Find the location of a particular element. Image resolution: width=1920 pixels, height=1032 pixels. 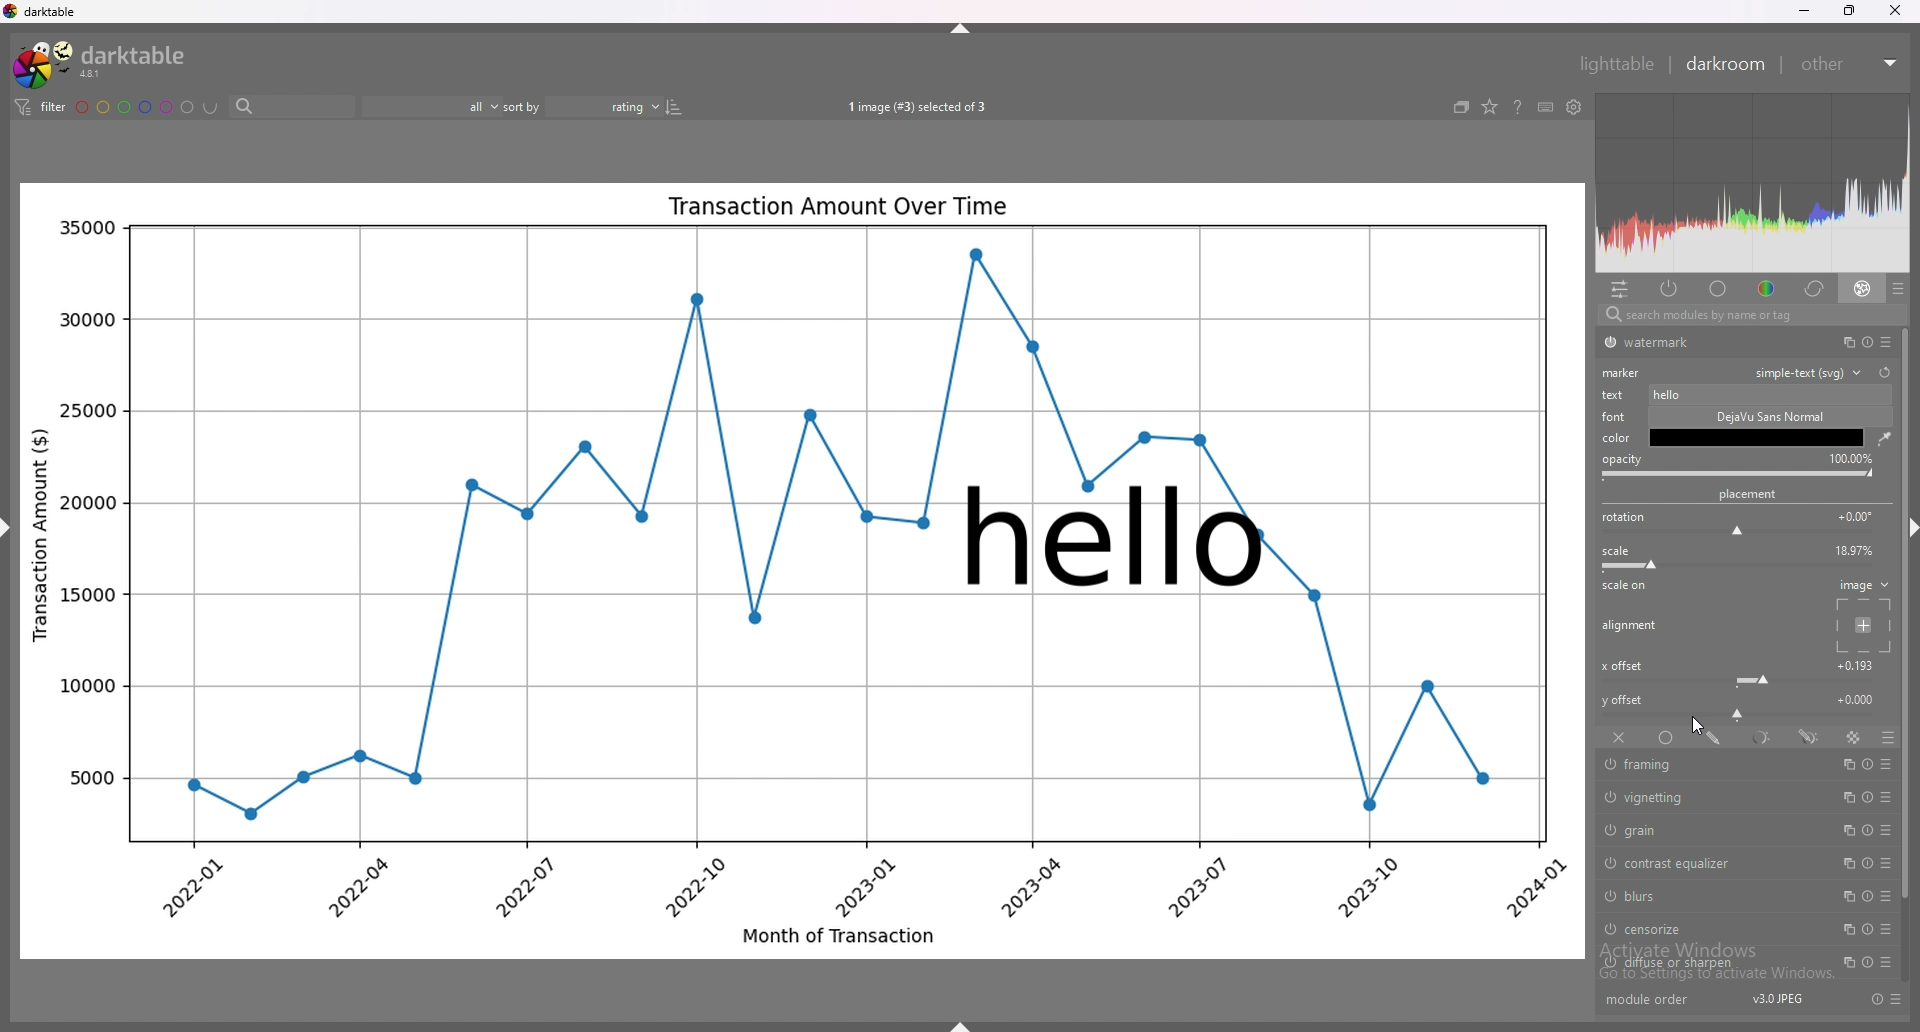

search bar is located at coordinates (287, 108).